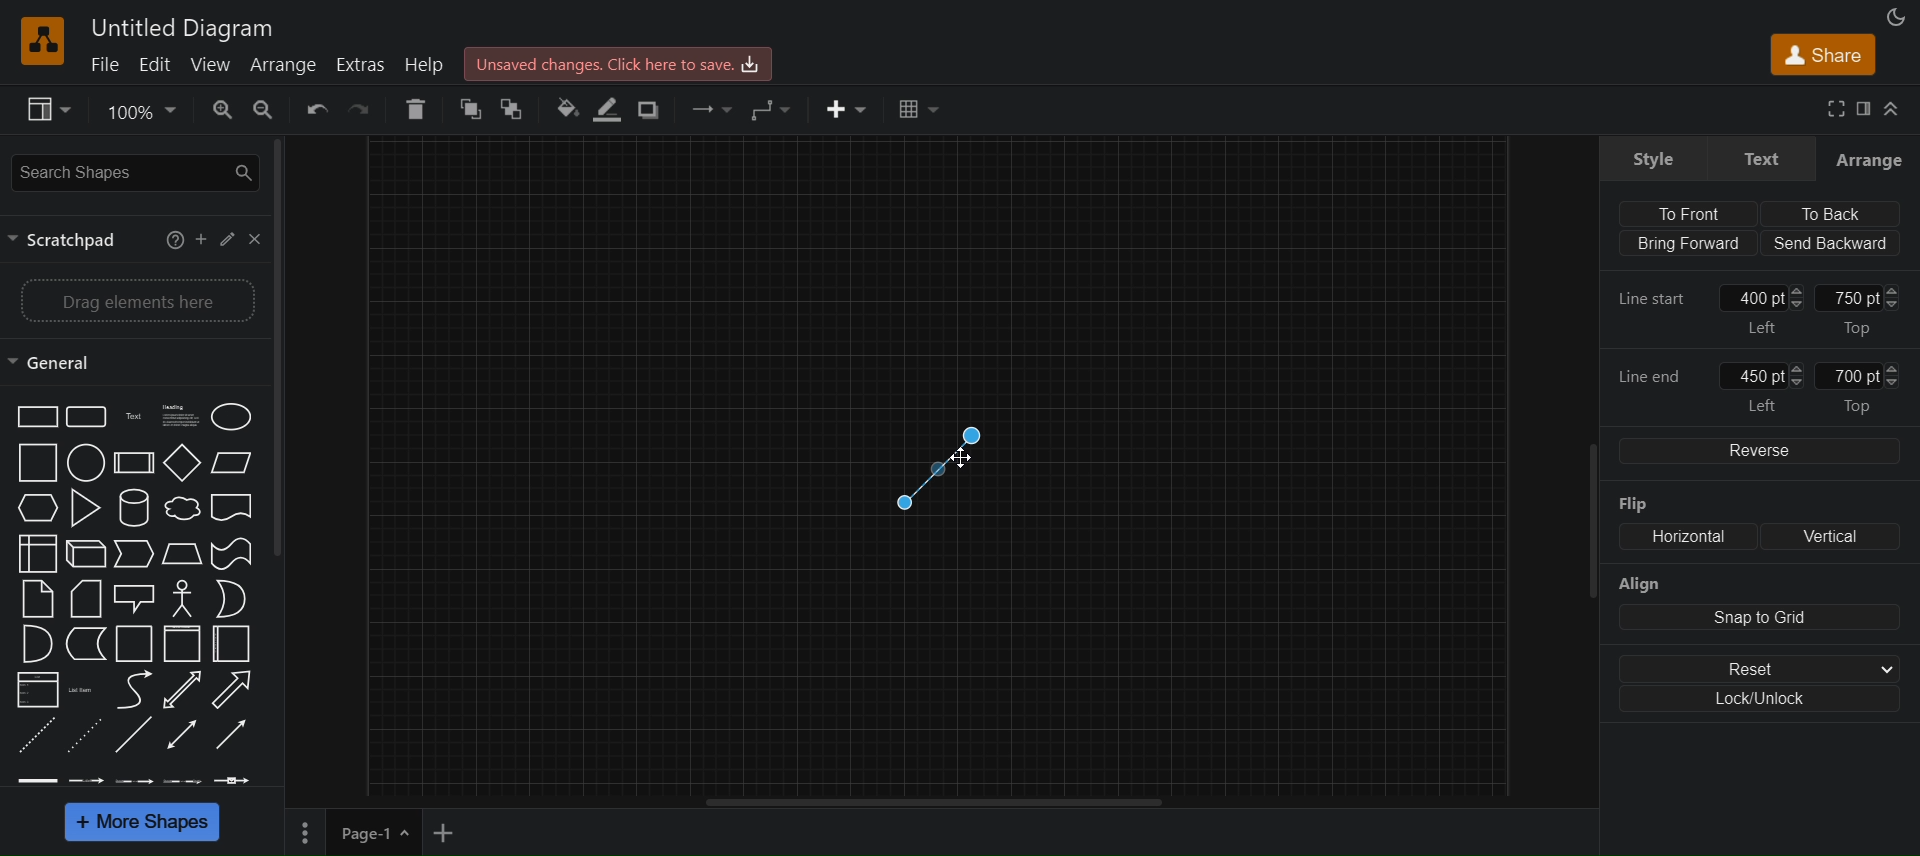 The image size is (1920, 856). What do you see at coordinates (1837, 110) in the screenshot?
I see `fullscreen` at bounding box center [1837, 110].